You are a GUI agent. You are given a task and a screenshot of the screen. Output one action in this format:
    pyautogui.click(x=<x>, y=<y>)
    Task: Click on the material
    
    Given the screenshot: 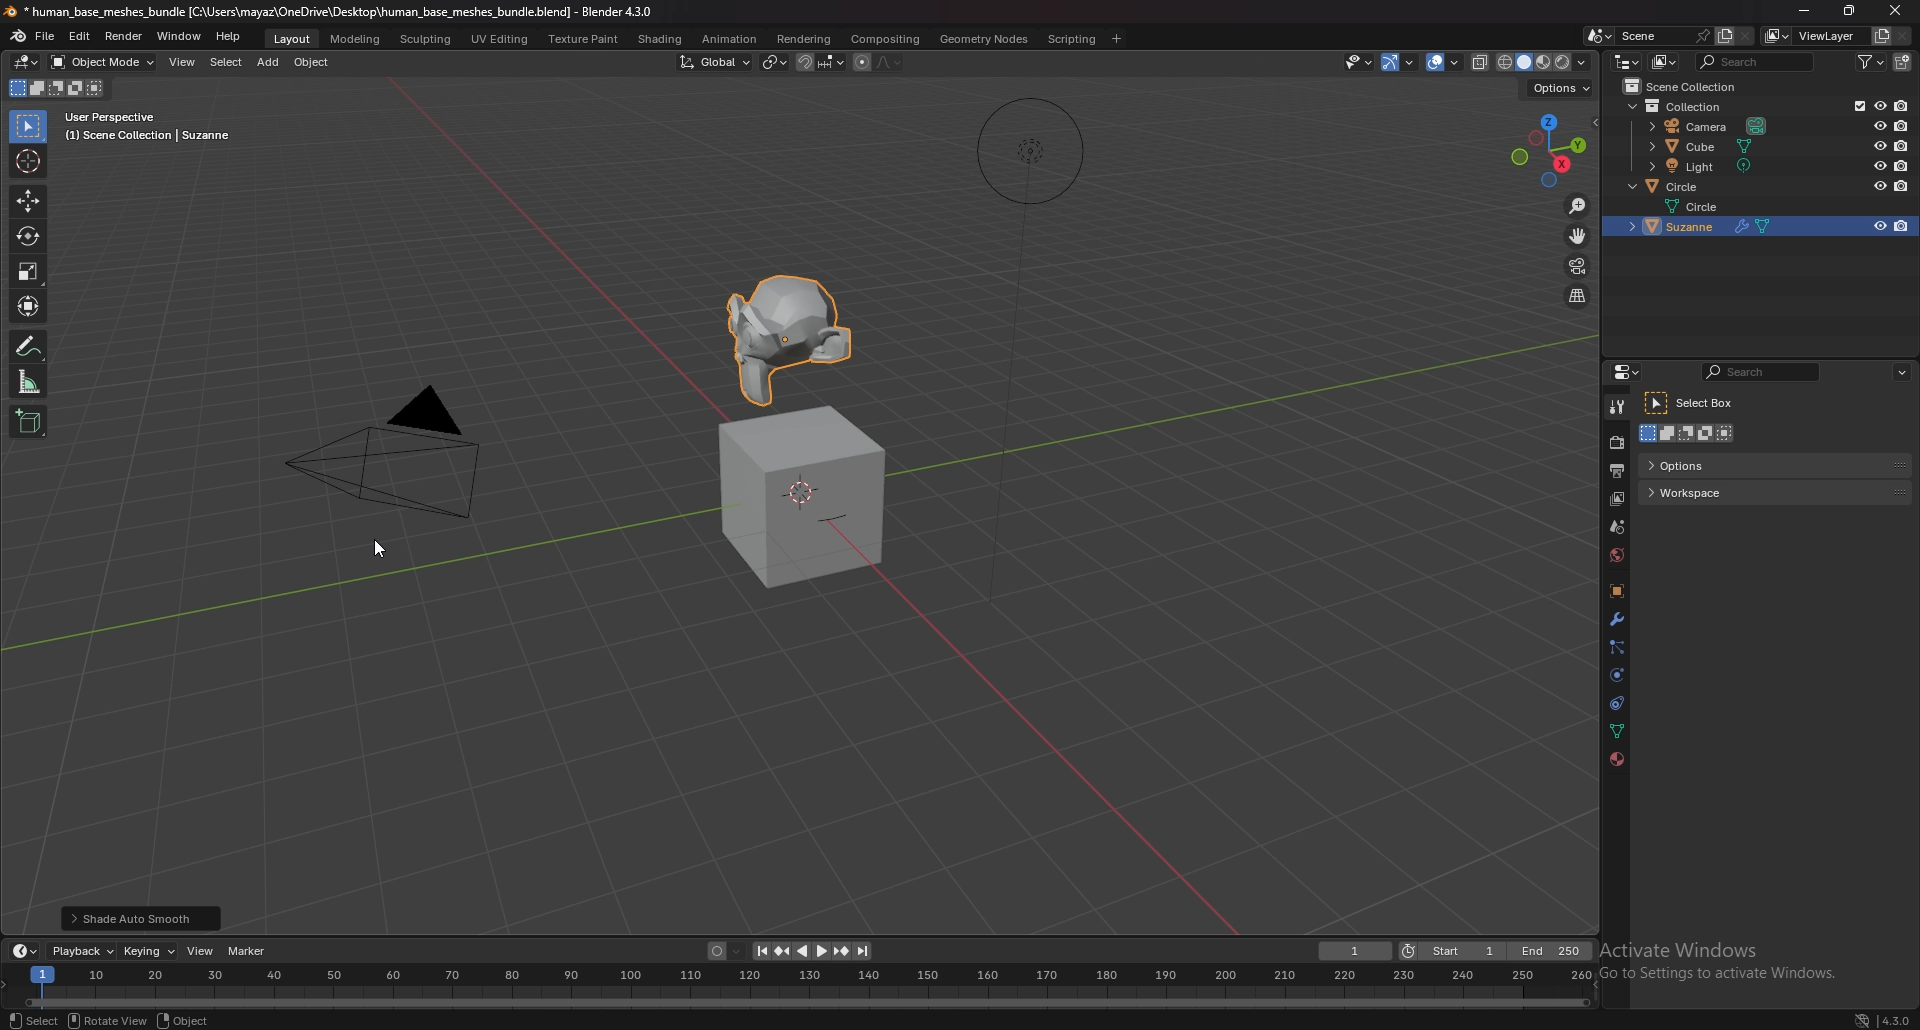 What is the action you would take?
    pyautogui.click(x=1614, y=761)
    